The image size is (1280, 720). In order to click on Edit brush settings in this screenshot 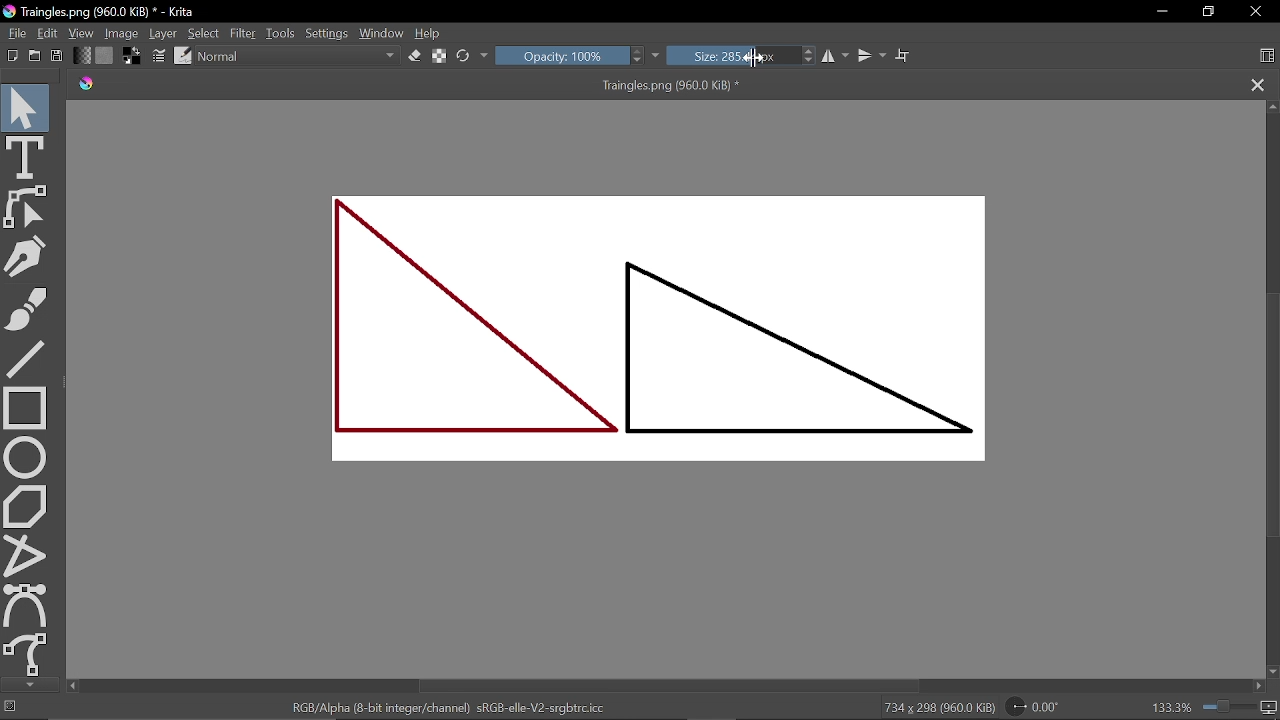, I will do `click(157, 57)`.